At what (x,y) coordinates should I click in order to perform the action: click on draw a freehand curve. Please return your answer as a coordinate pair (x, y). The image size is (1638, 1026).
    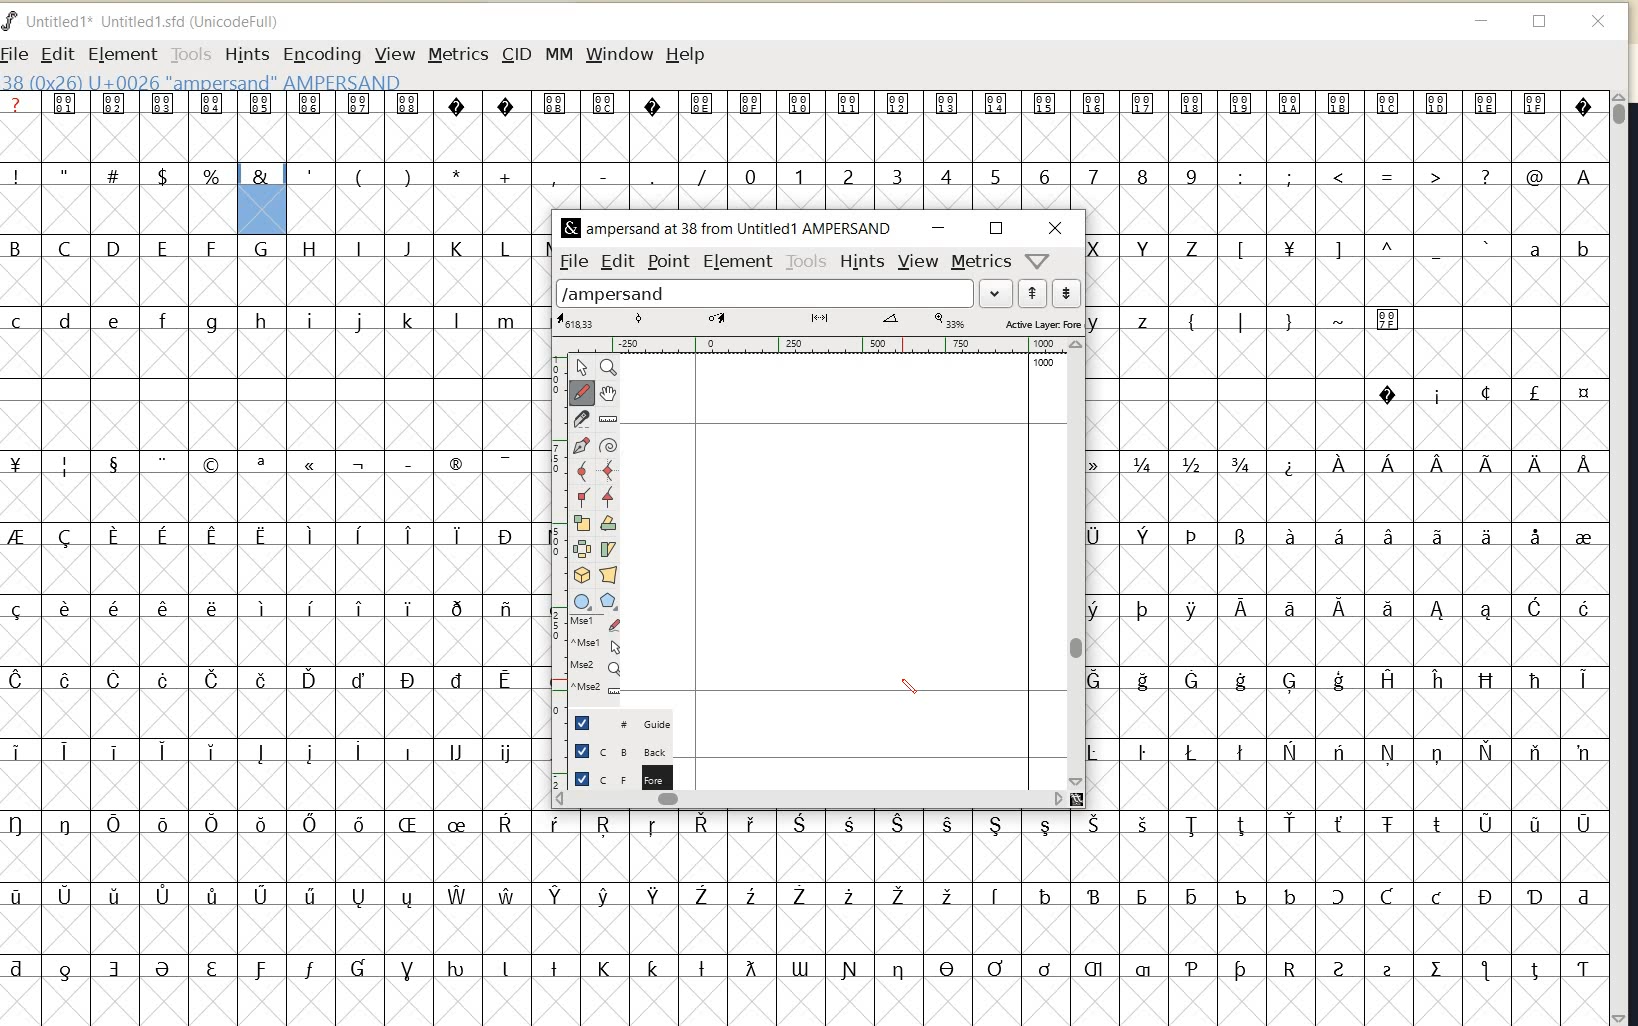
    Looking at the image, I should click on (583, 392).